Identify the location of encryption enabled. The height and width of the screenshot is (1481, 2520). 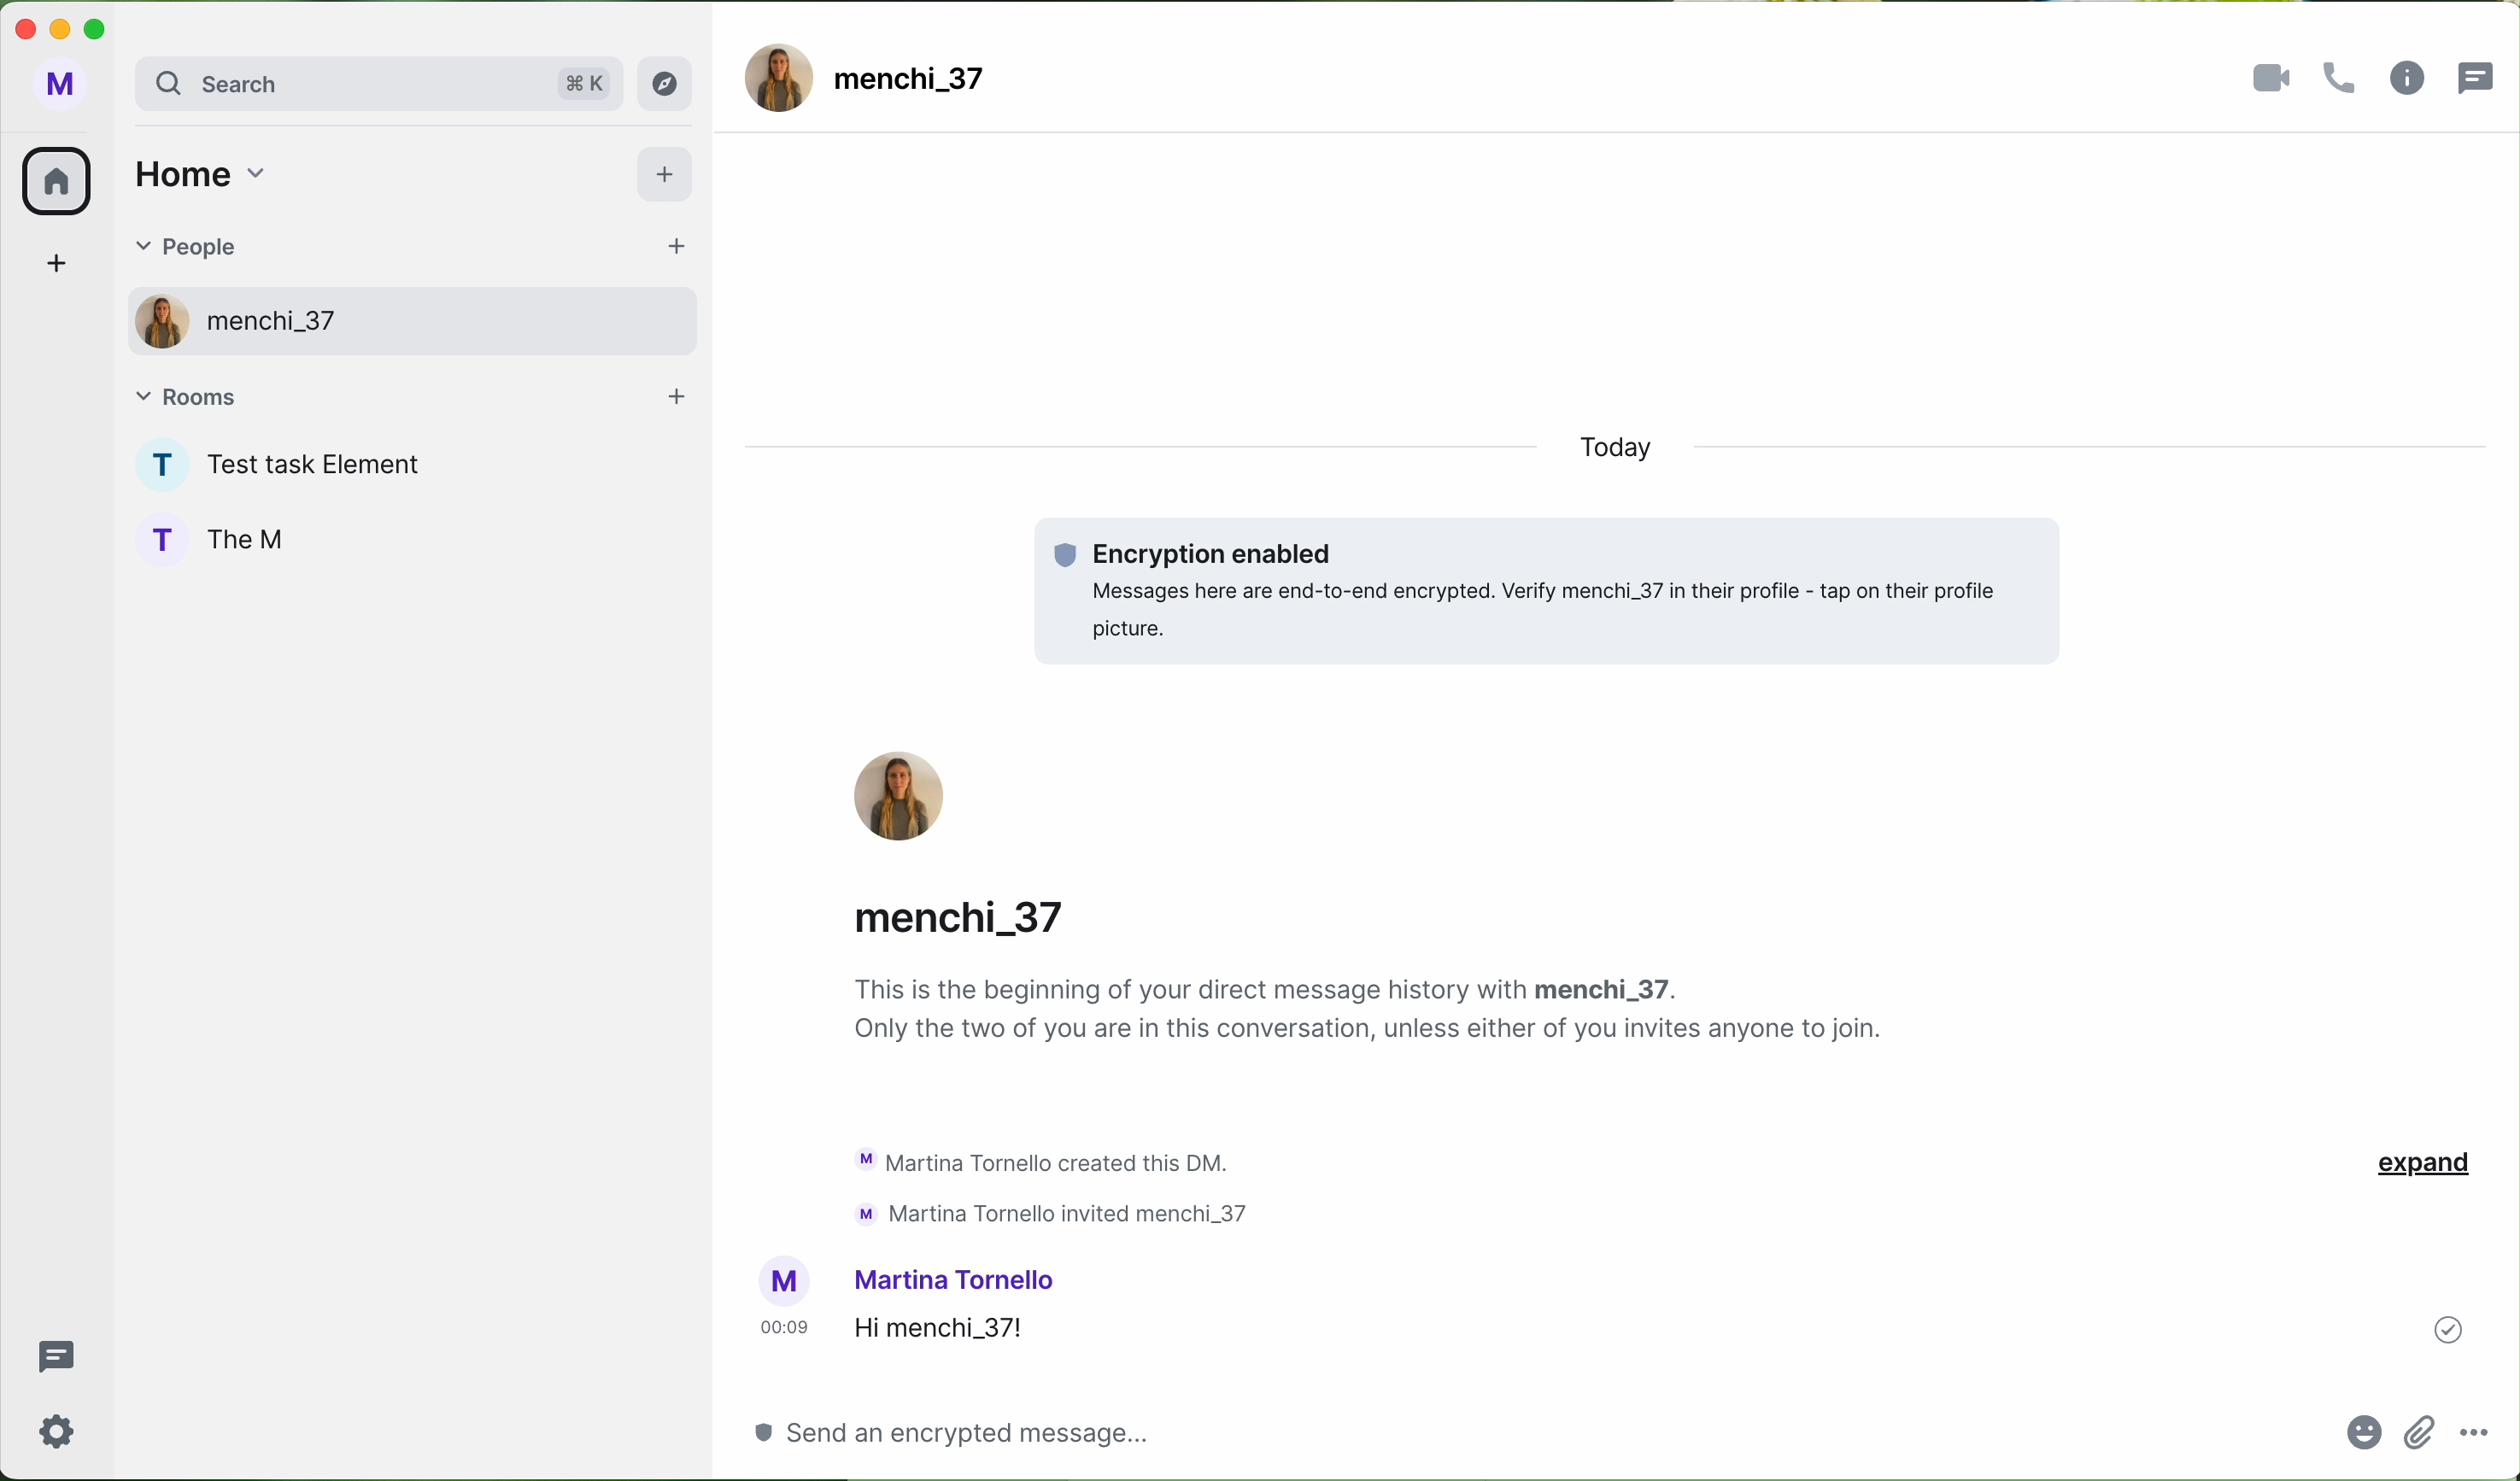
(1551, 592).